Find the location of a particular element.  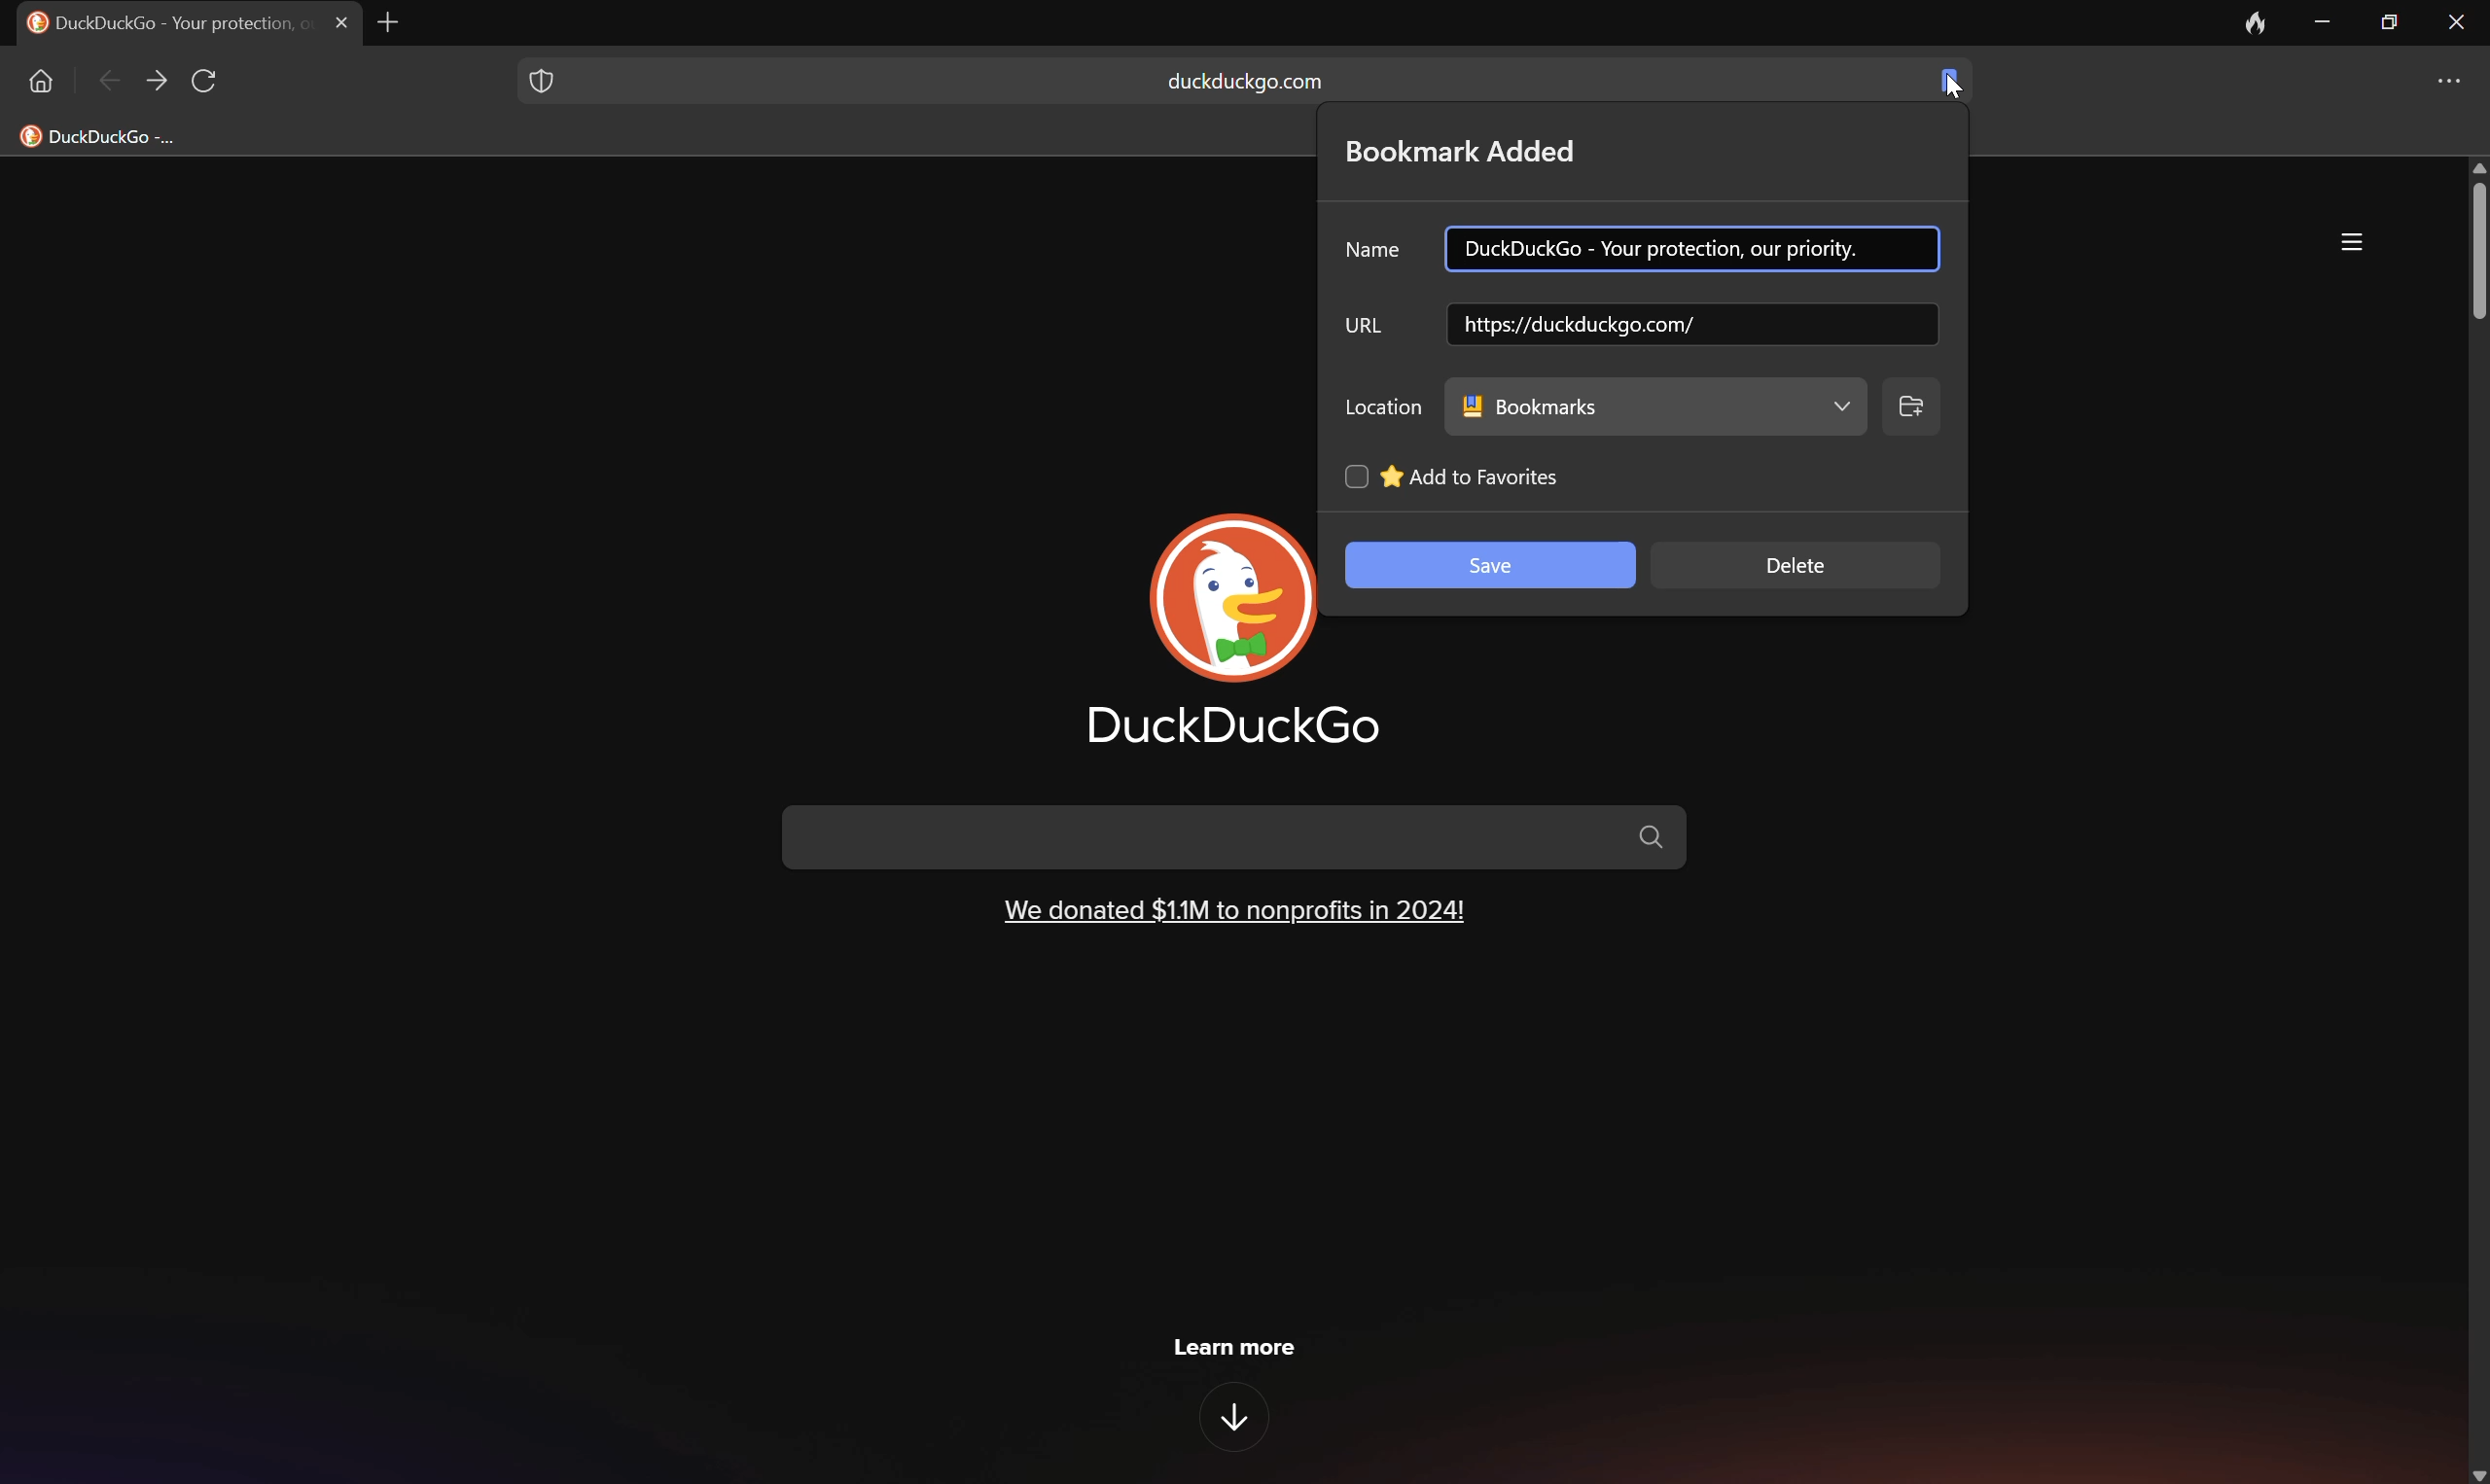

More is located at coordinates (2456, 81).